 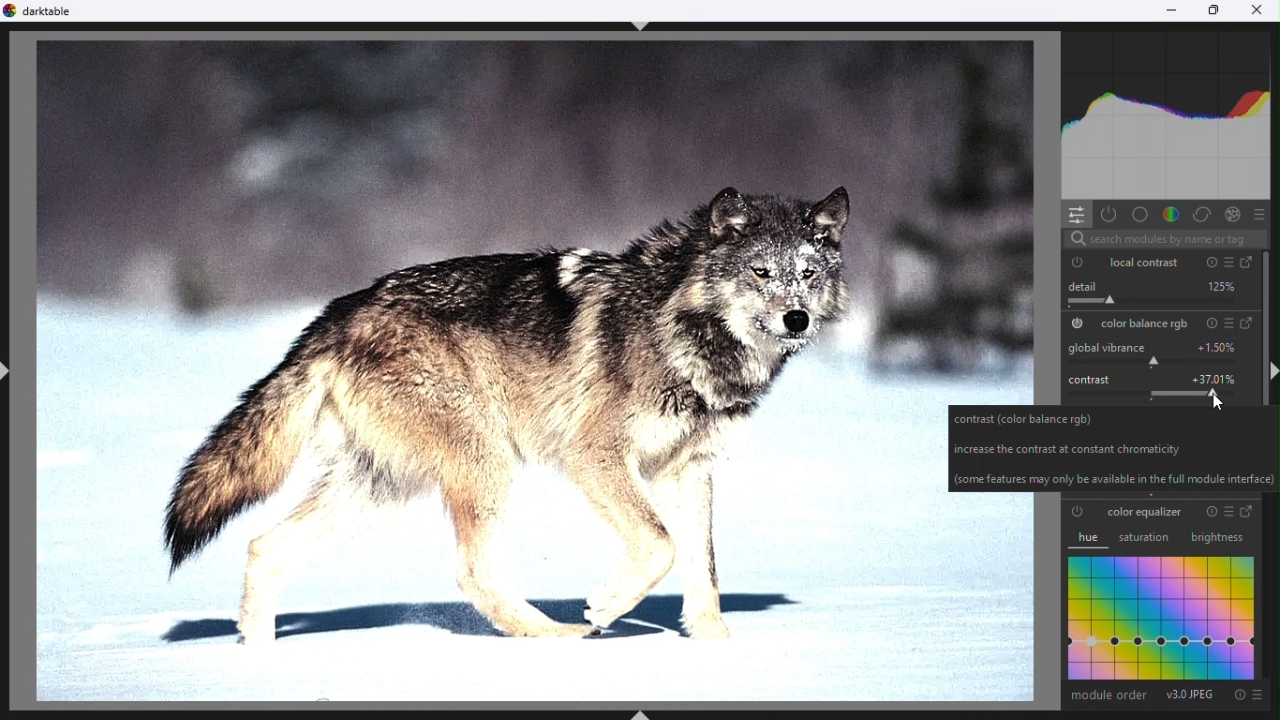 What do you see at coordinates (1262, 326) in the screenshot?
I see `vertical scroll bar` at bounding box center [1262, 326].